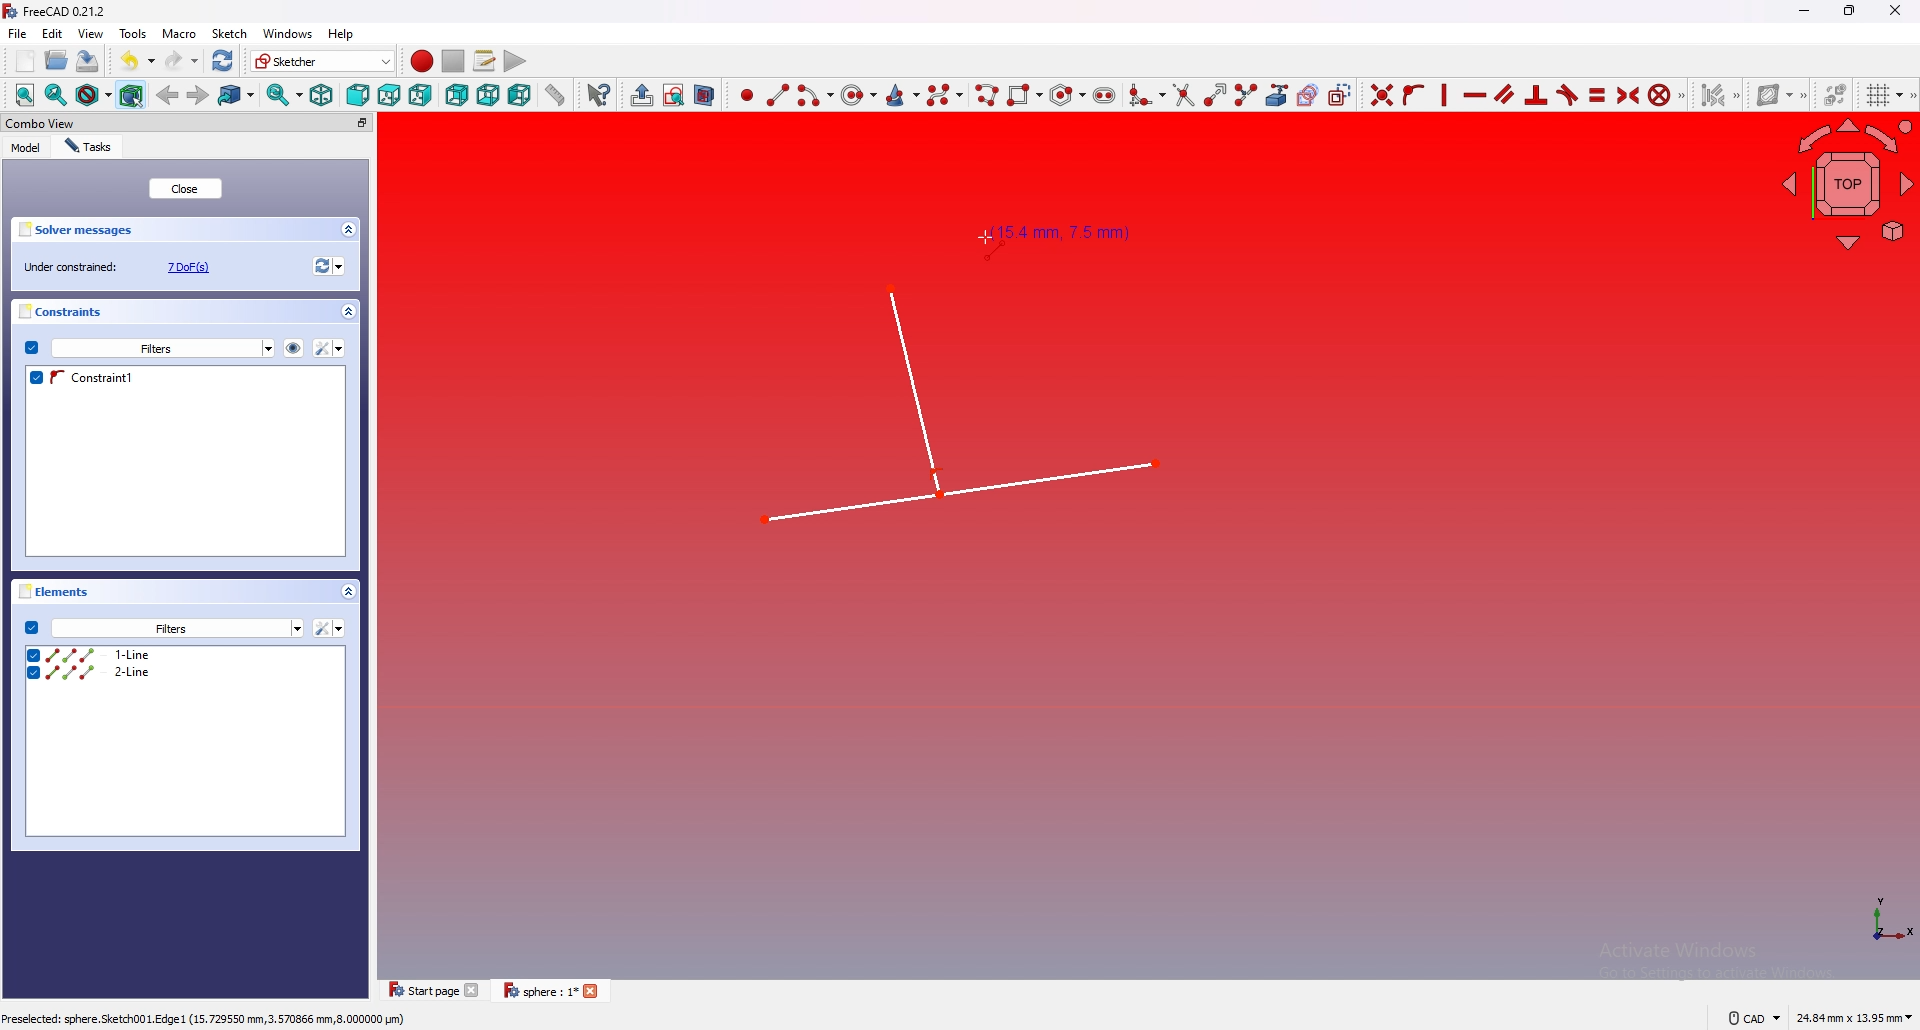 The height and width of the screenshot is (1030, 1920). Describe the element at coordinates (1625, 94) in the screenshot. I see `Constraint Symmetrical` at that location.